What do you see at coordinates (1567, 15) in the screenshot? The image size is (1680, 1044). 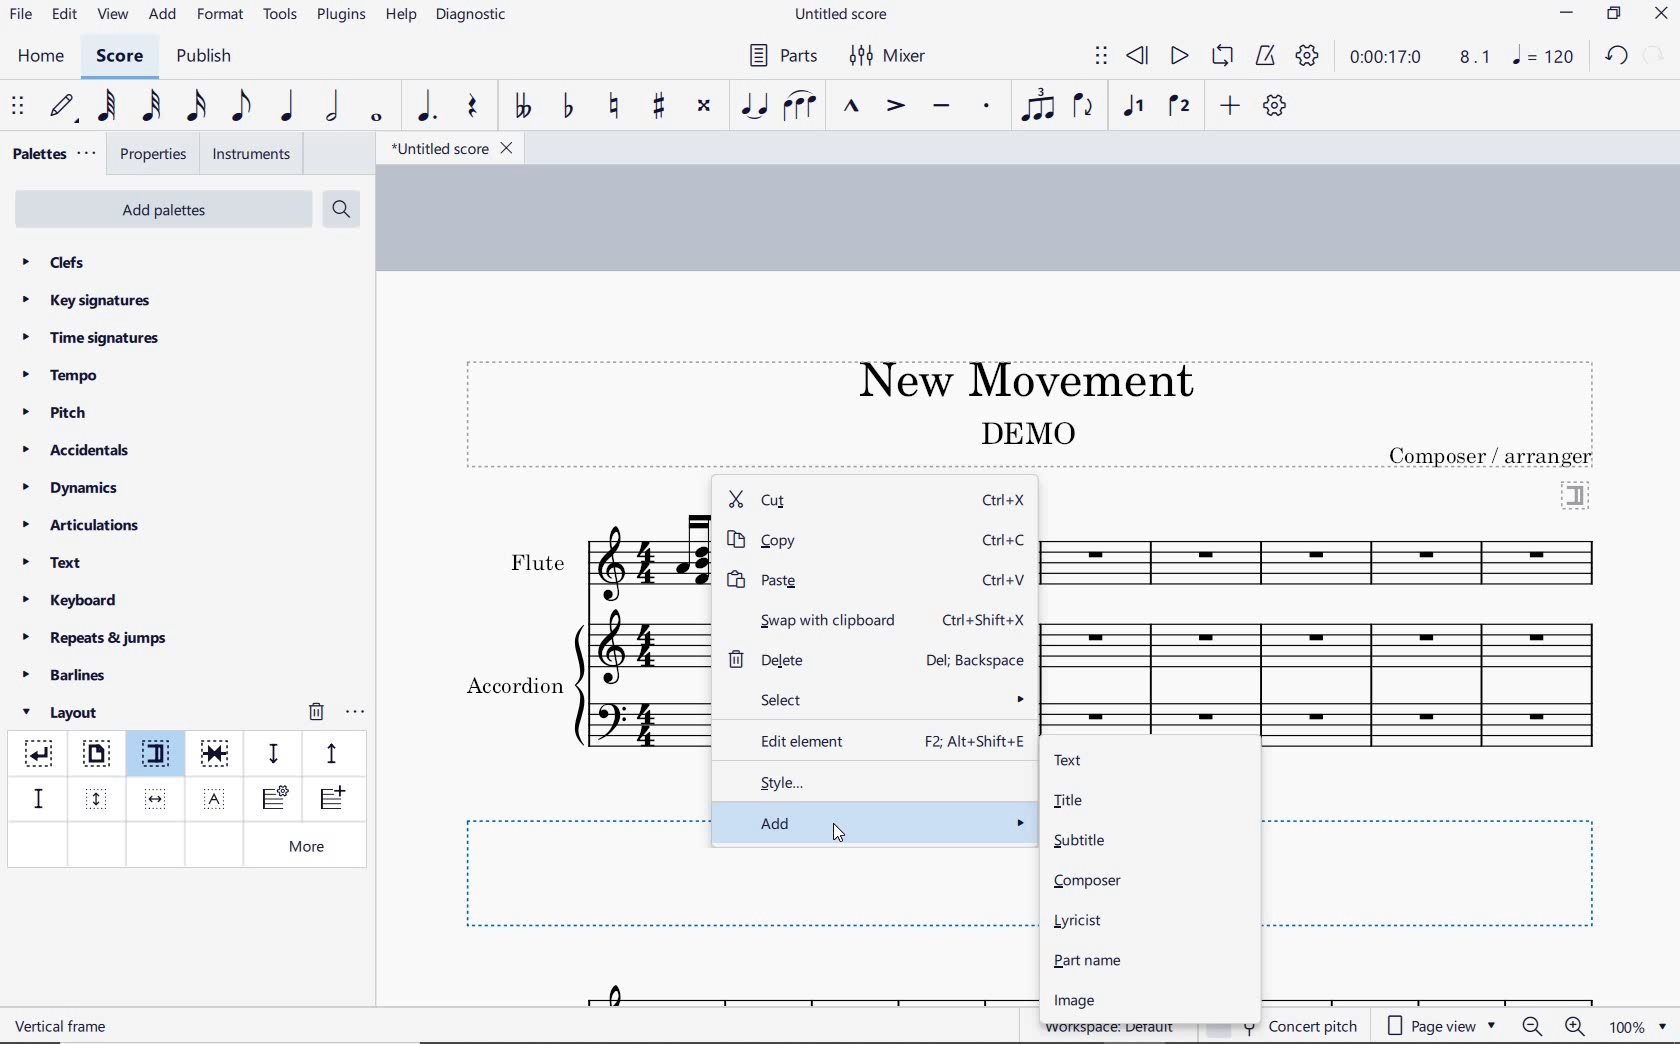 I see `minimize` at bounding box center [1567, 15].